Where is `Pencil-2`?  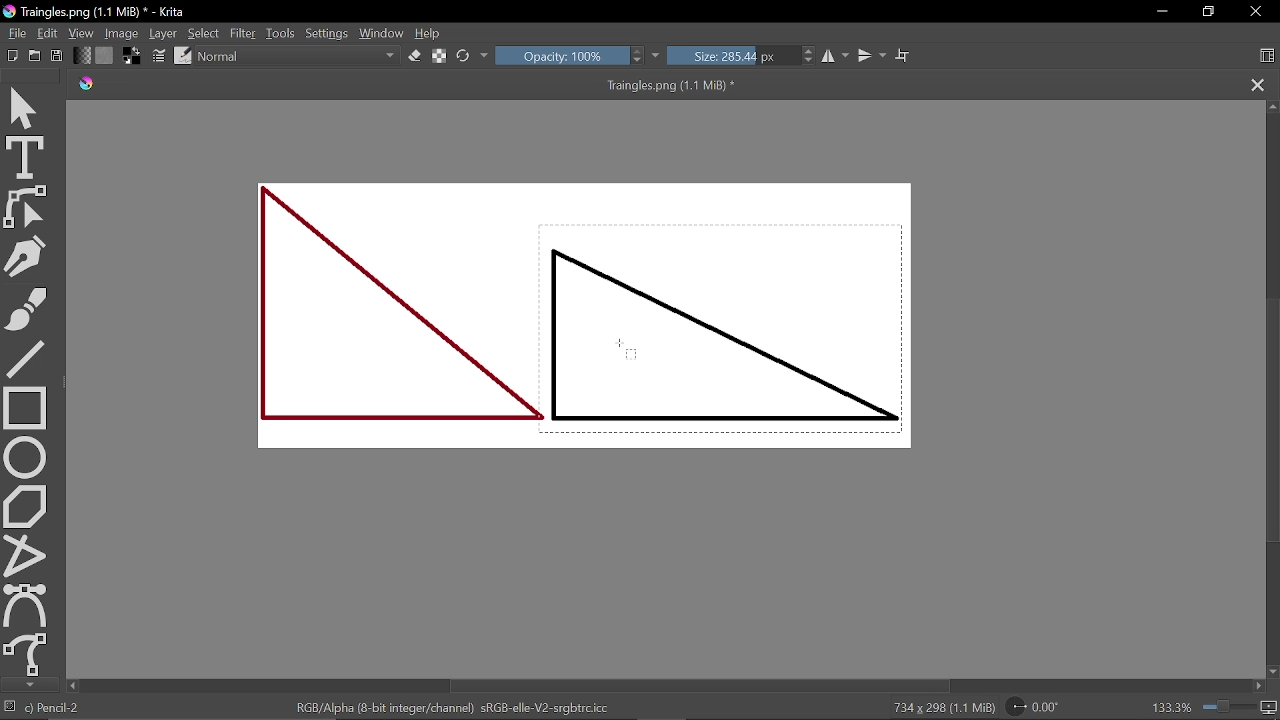 Pencil-2 is located at coordinates (57, 708).